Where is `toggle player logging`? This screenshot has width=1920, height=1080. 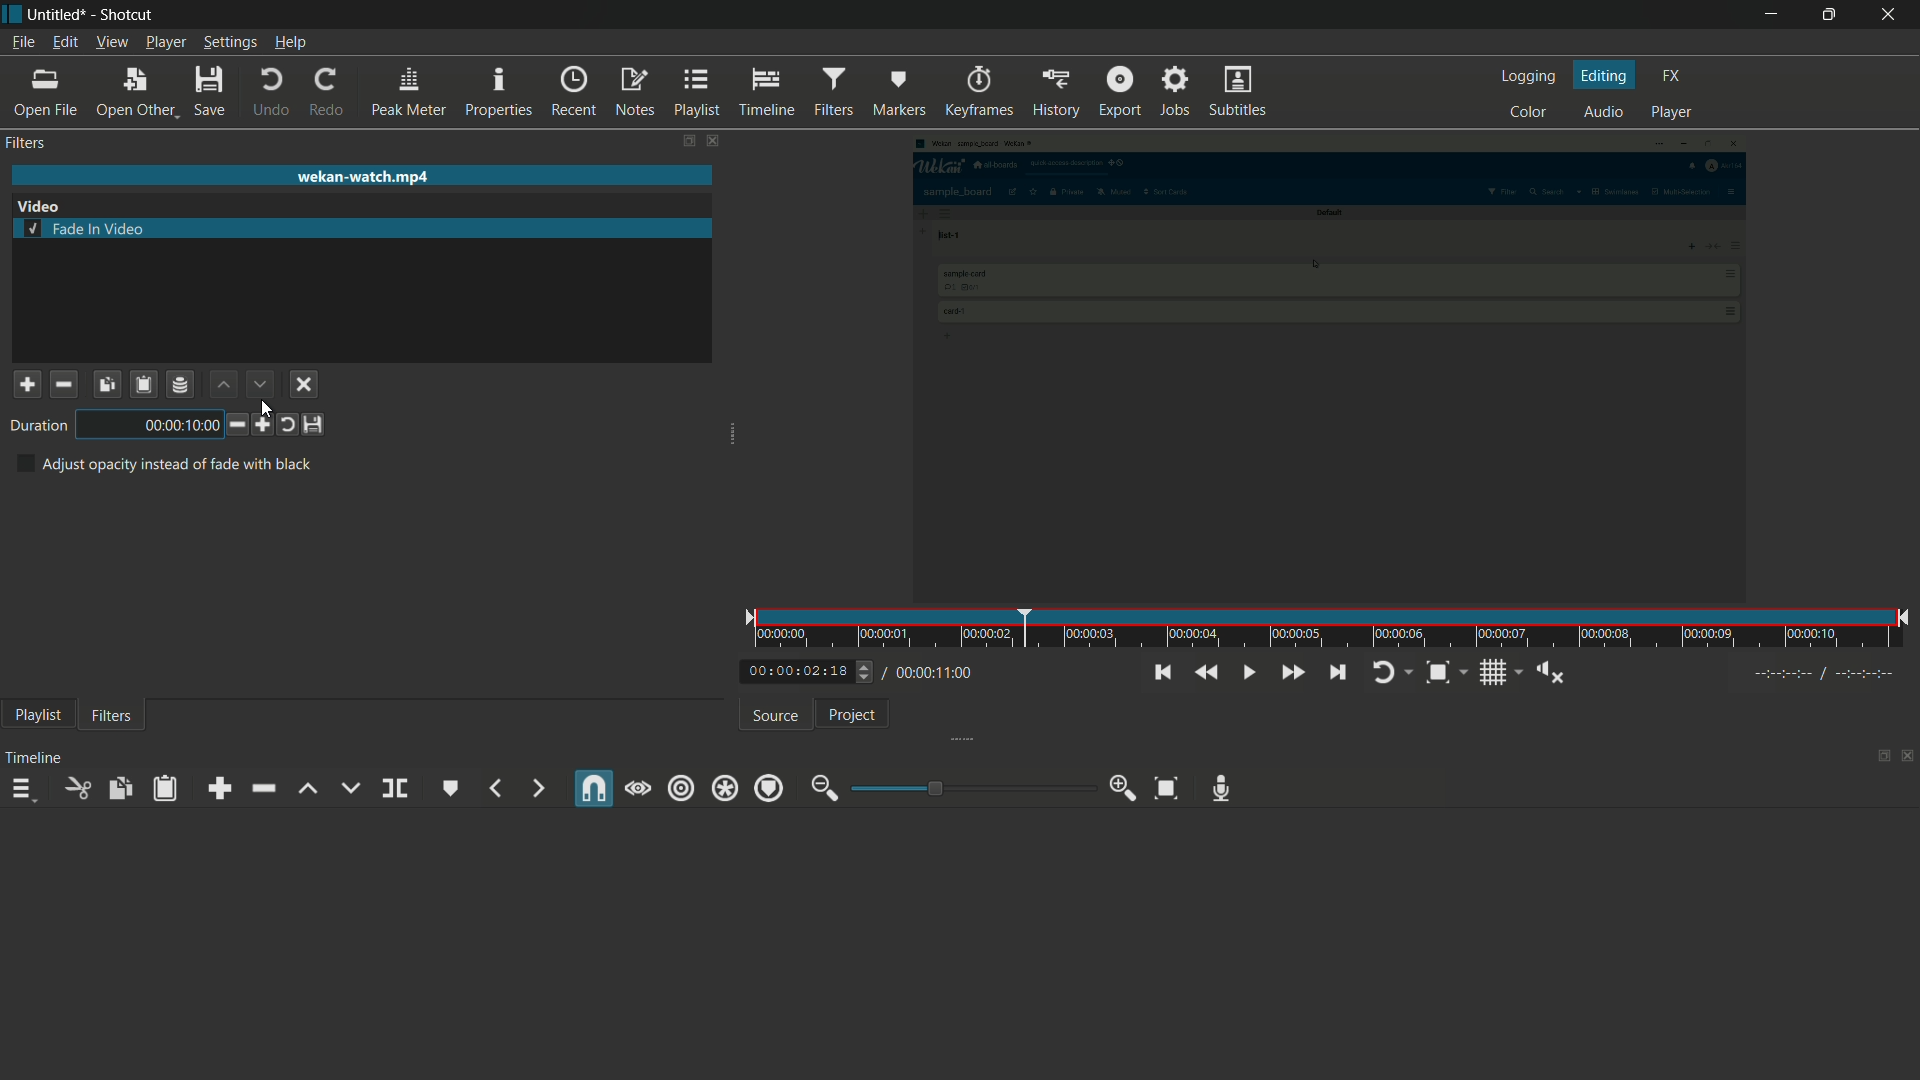 toggle player logging is located at coordinates (1387, 673).